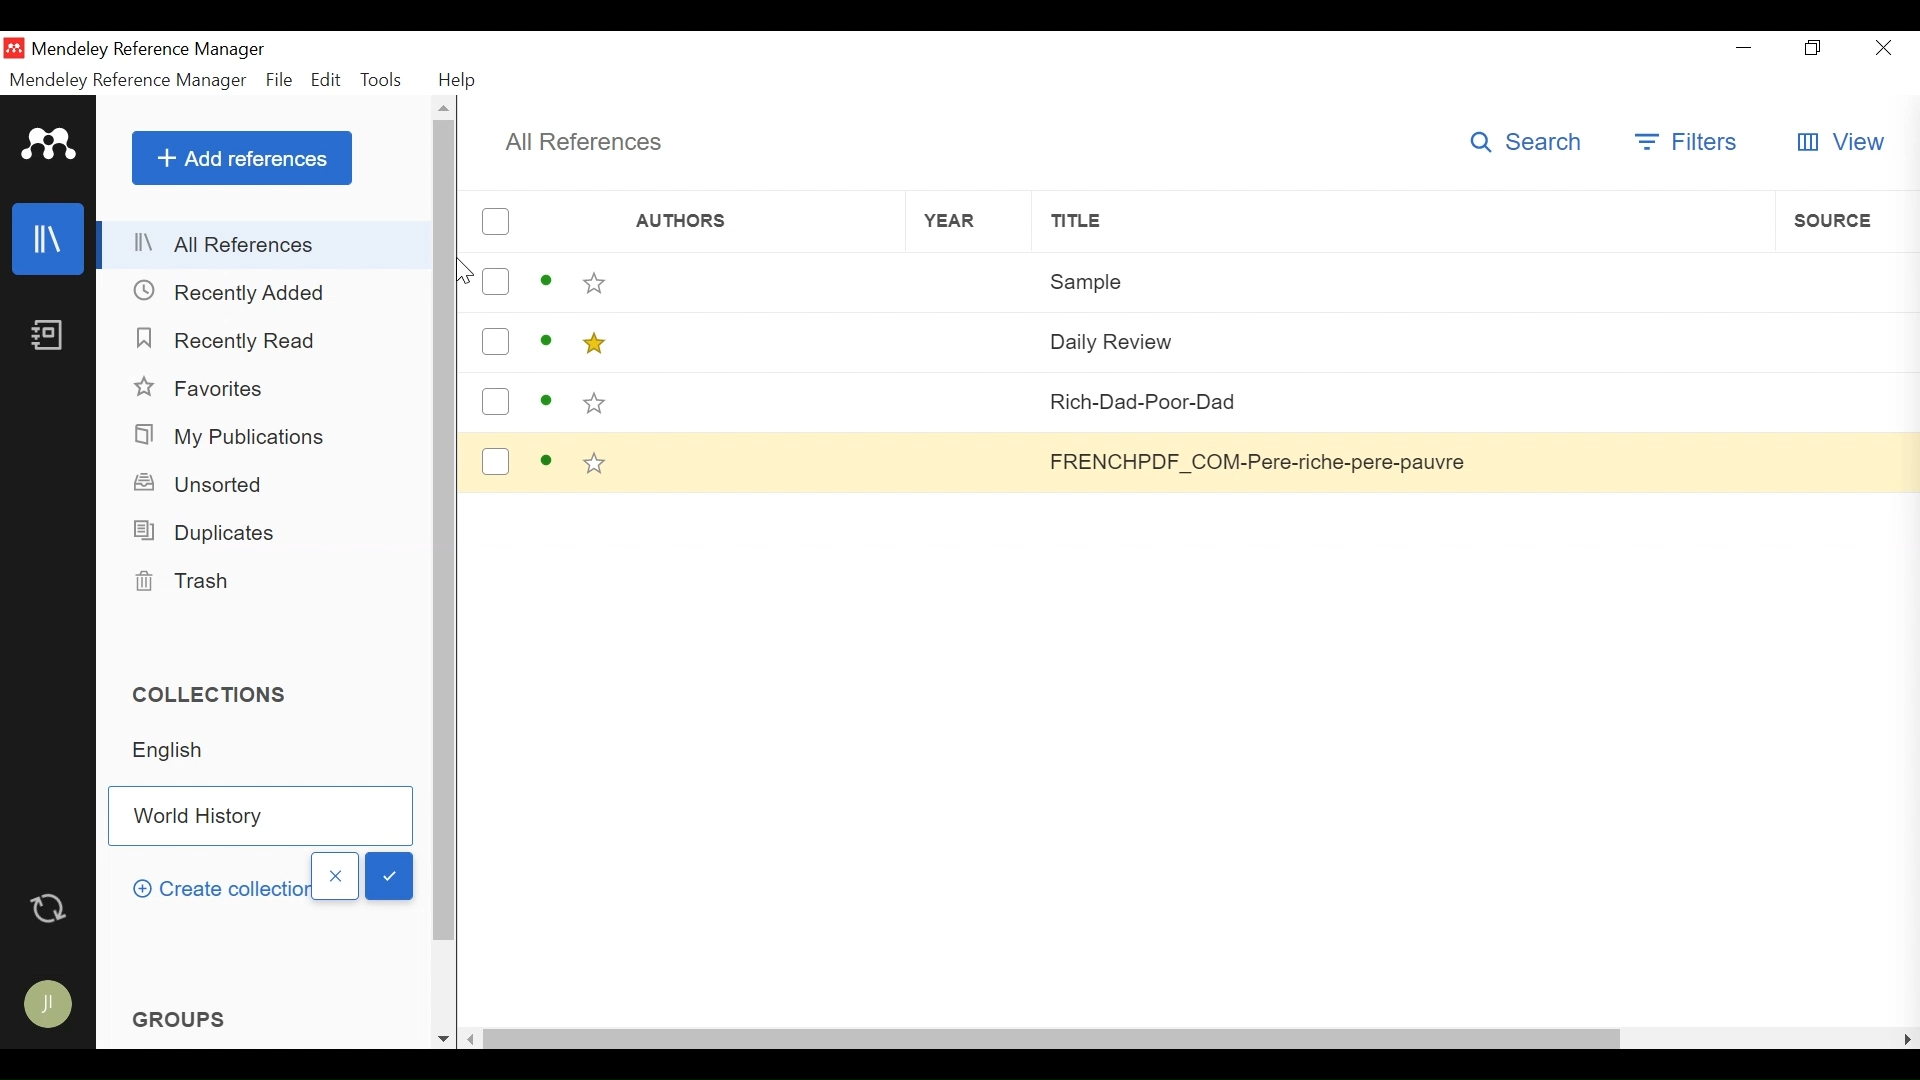 Image resolution: width=1920 pixels, height=1080 pixels. What do you see at coordinates (183, 1016) in the screenshot?
I see `Groups` at bounding box center [183, 1016].